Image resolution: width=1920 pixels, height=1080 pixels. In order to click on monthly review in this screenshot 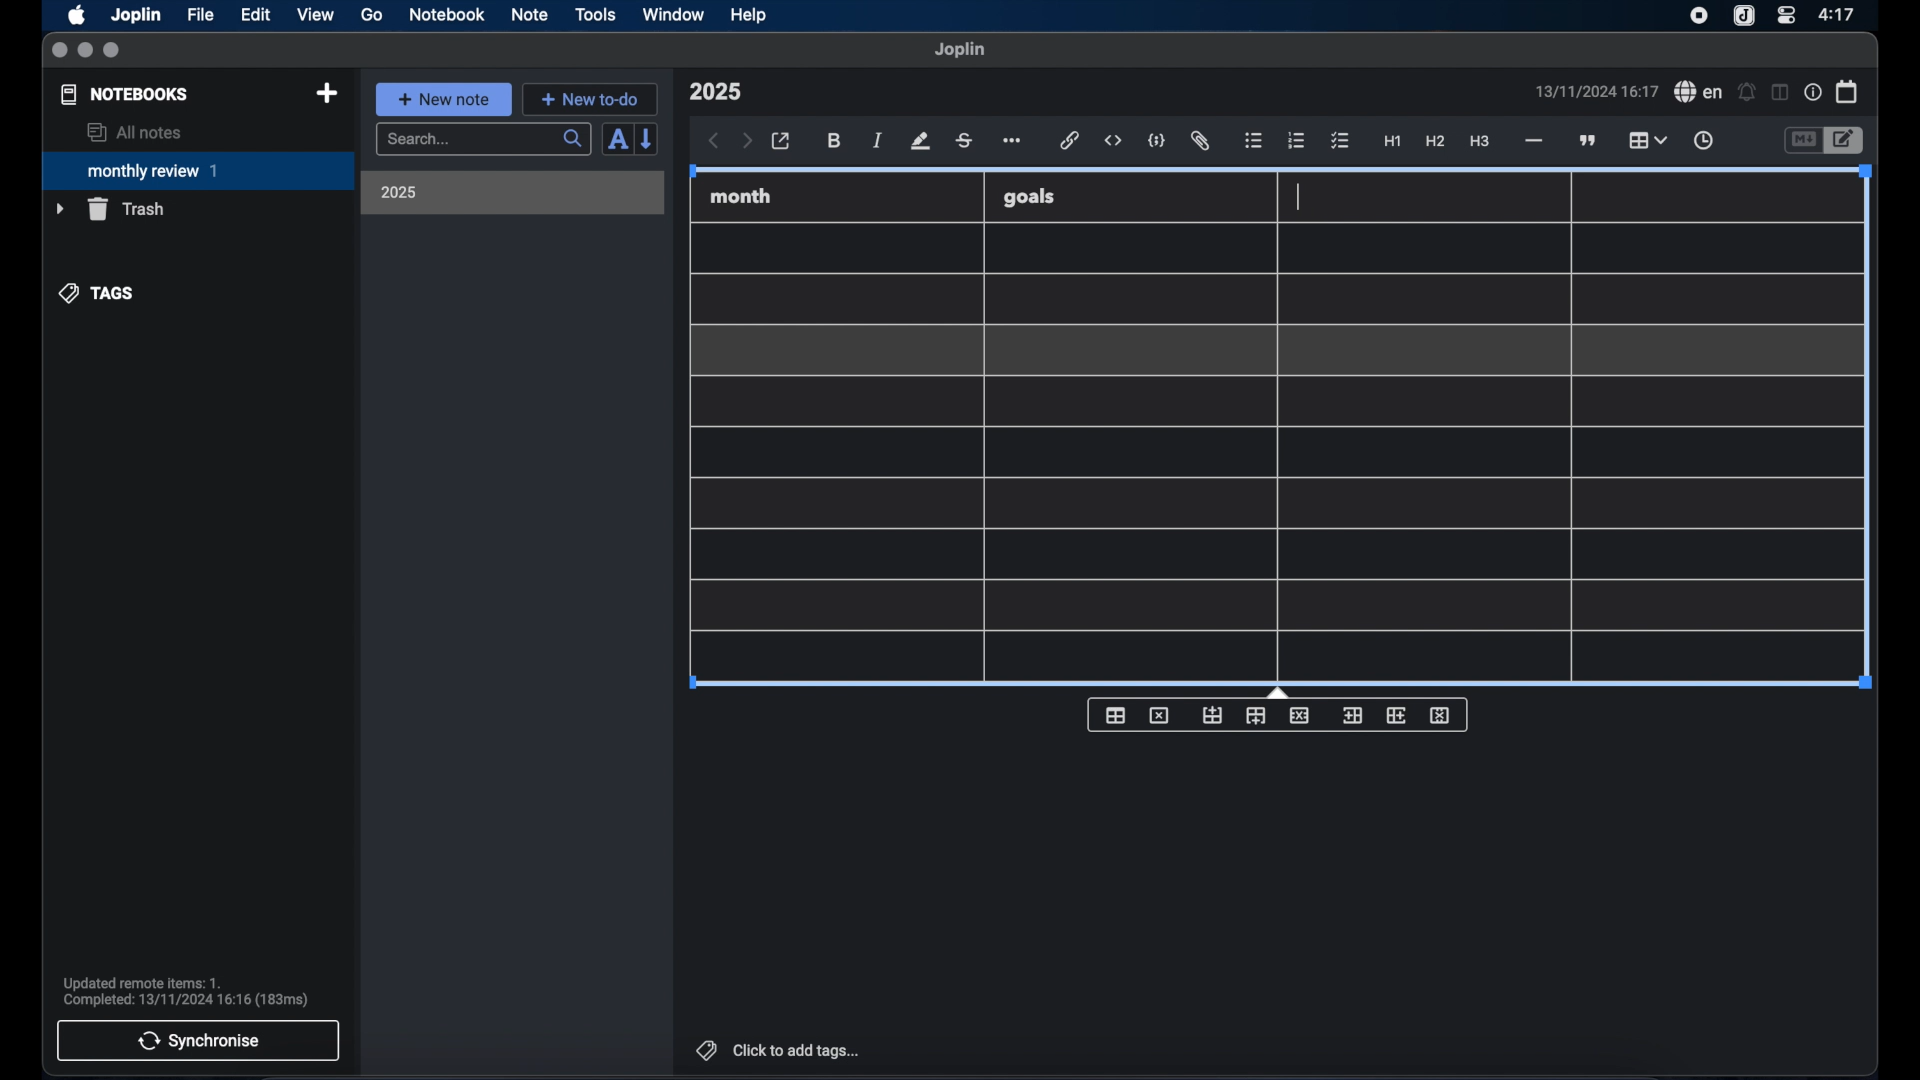, I will do `click(198, 169)`.